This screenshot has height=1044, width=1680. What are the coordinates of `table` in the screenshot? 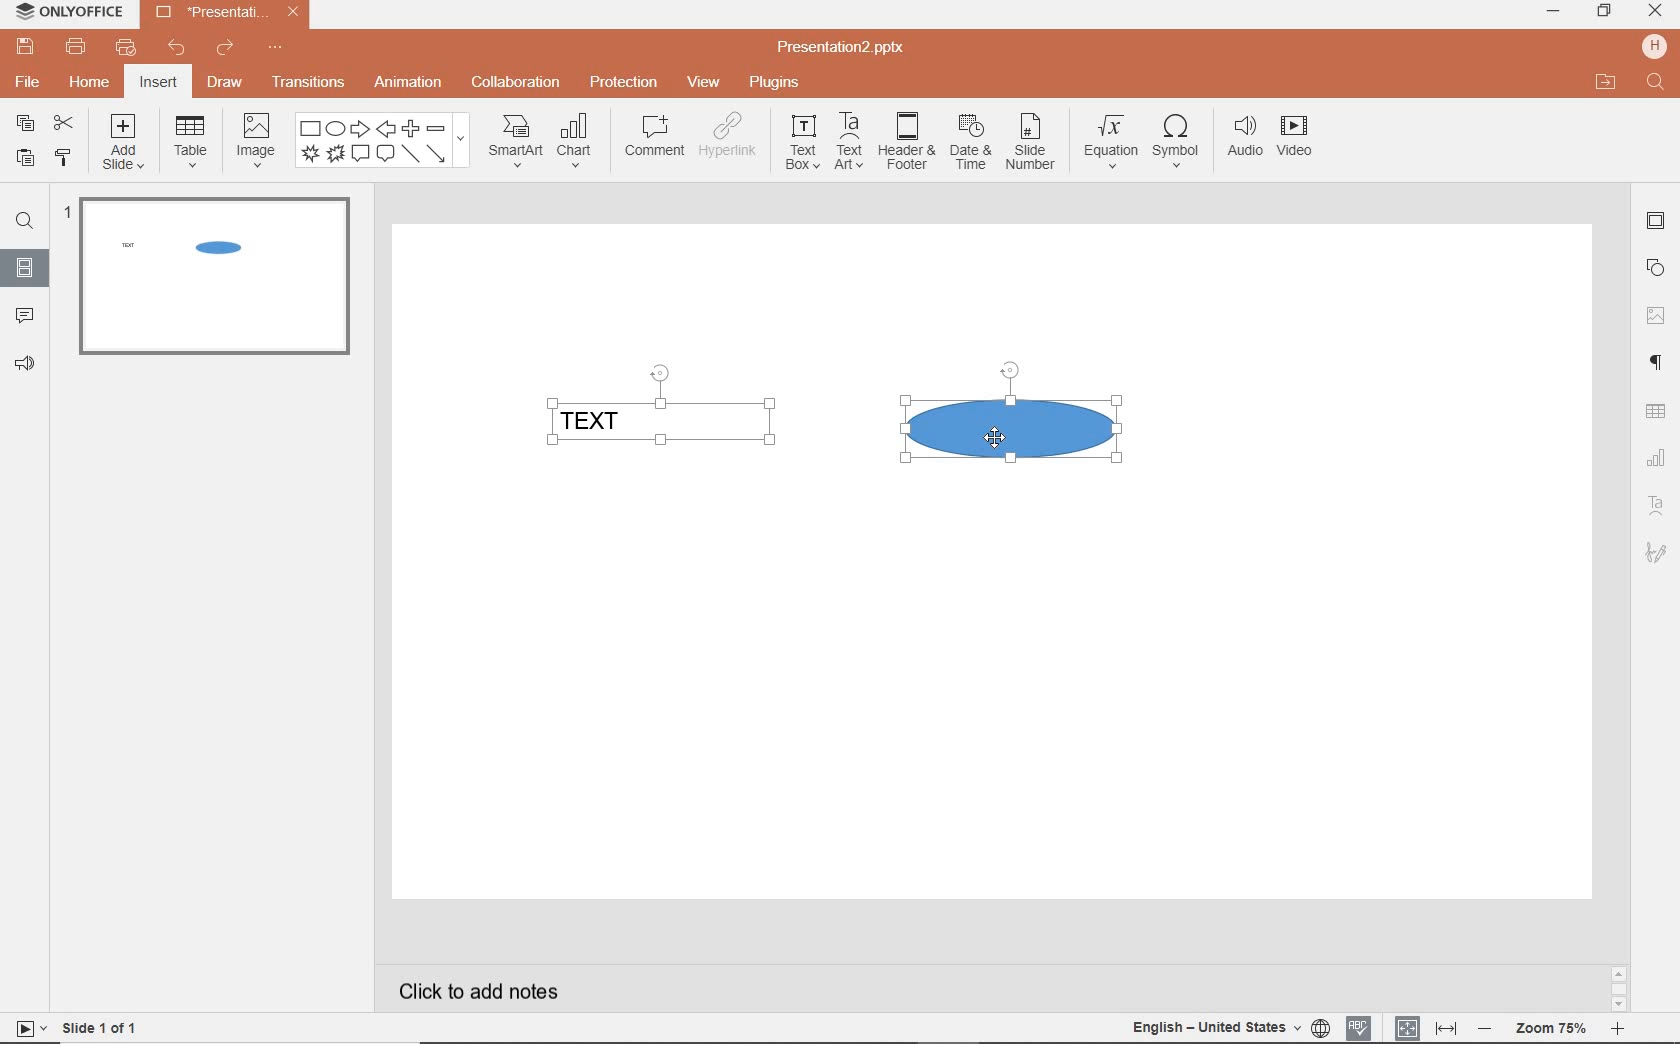 It's located at (188, 142).